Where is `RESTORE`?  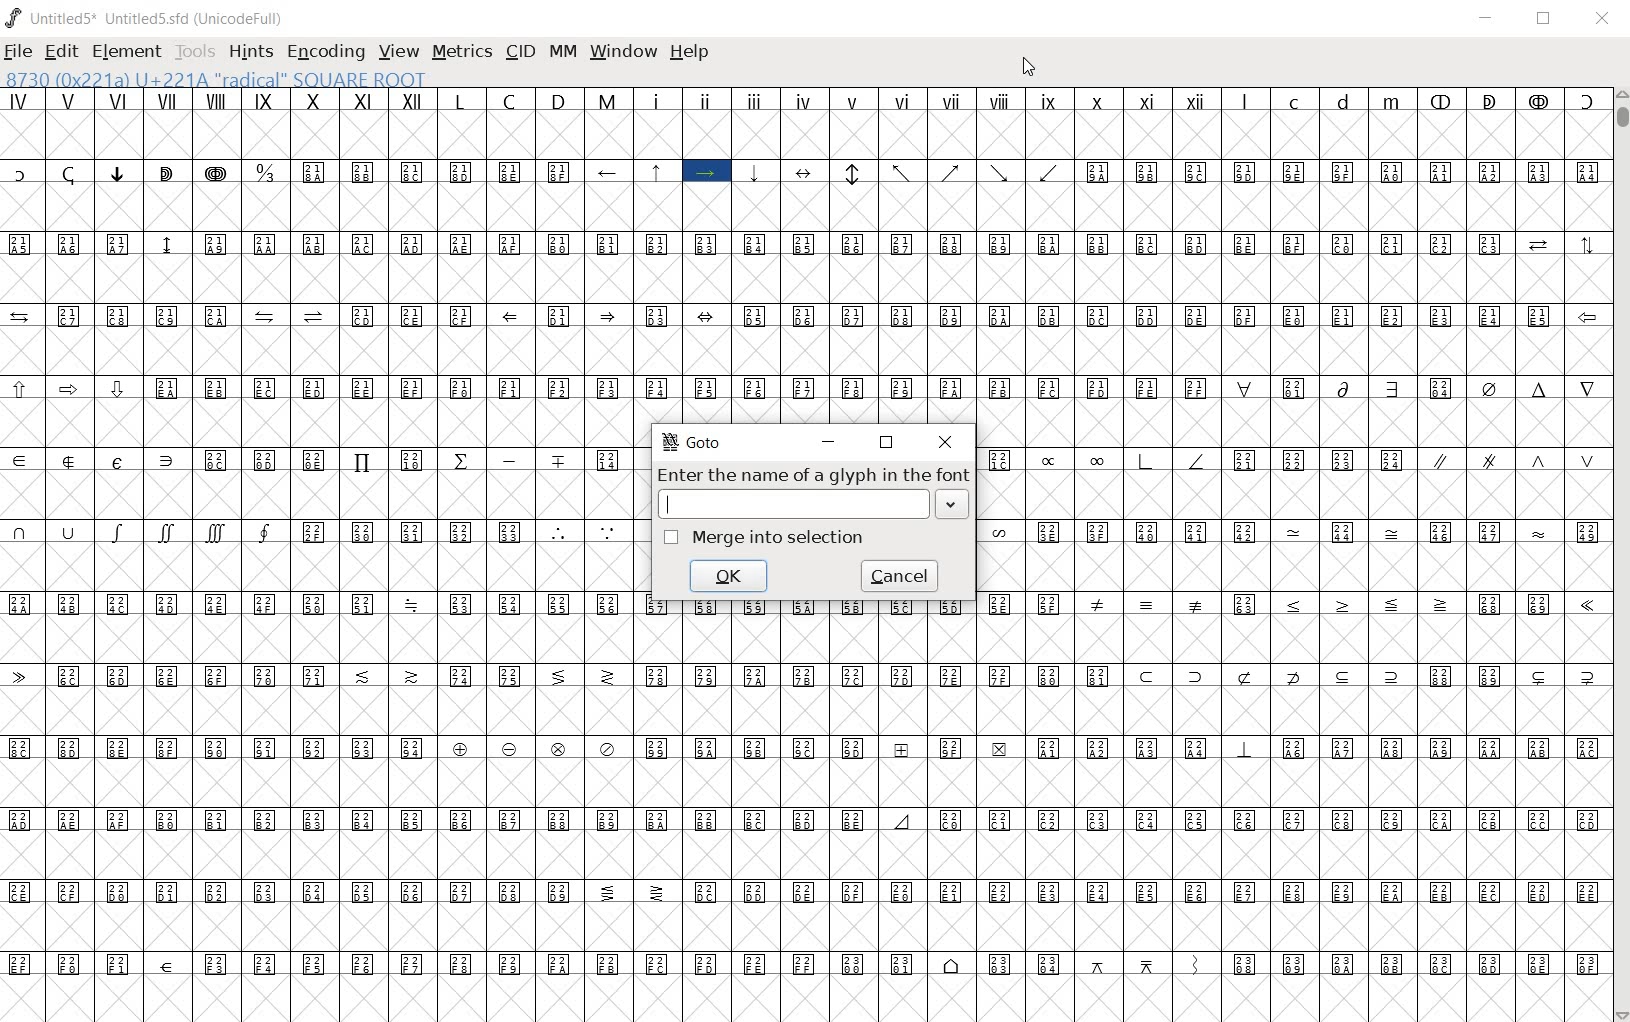
RESTORE is located at coordinates (886, 443).